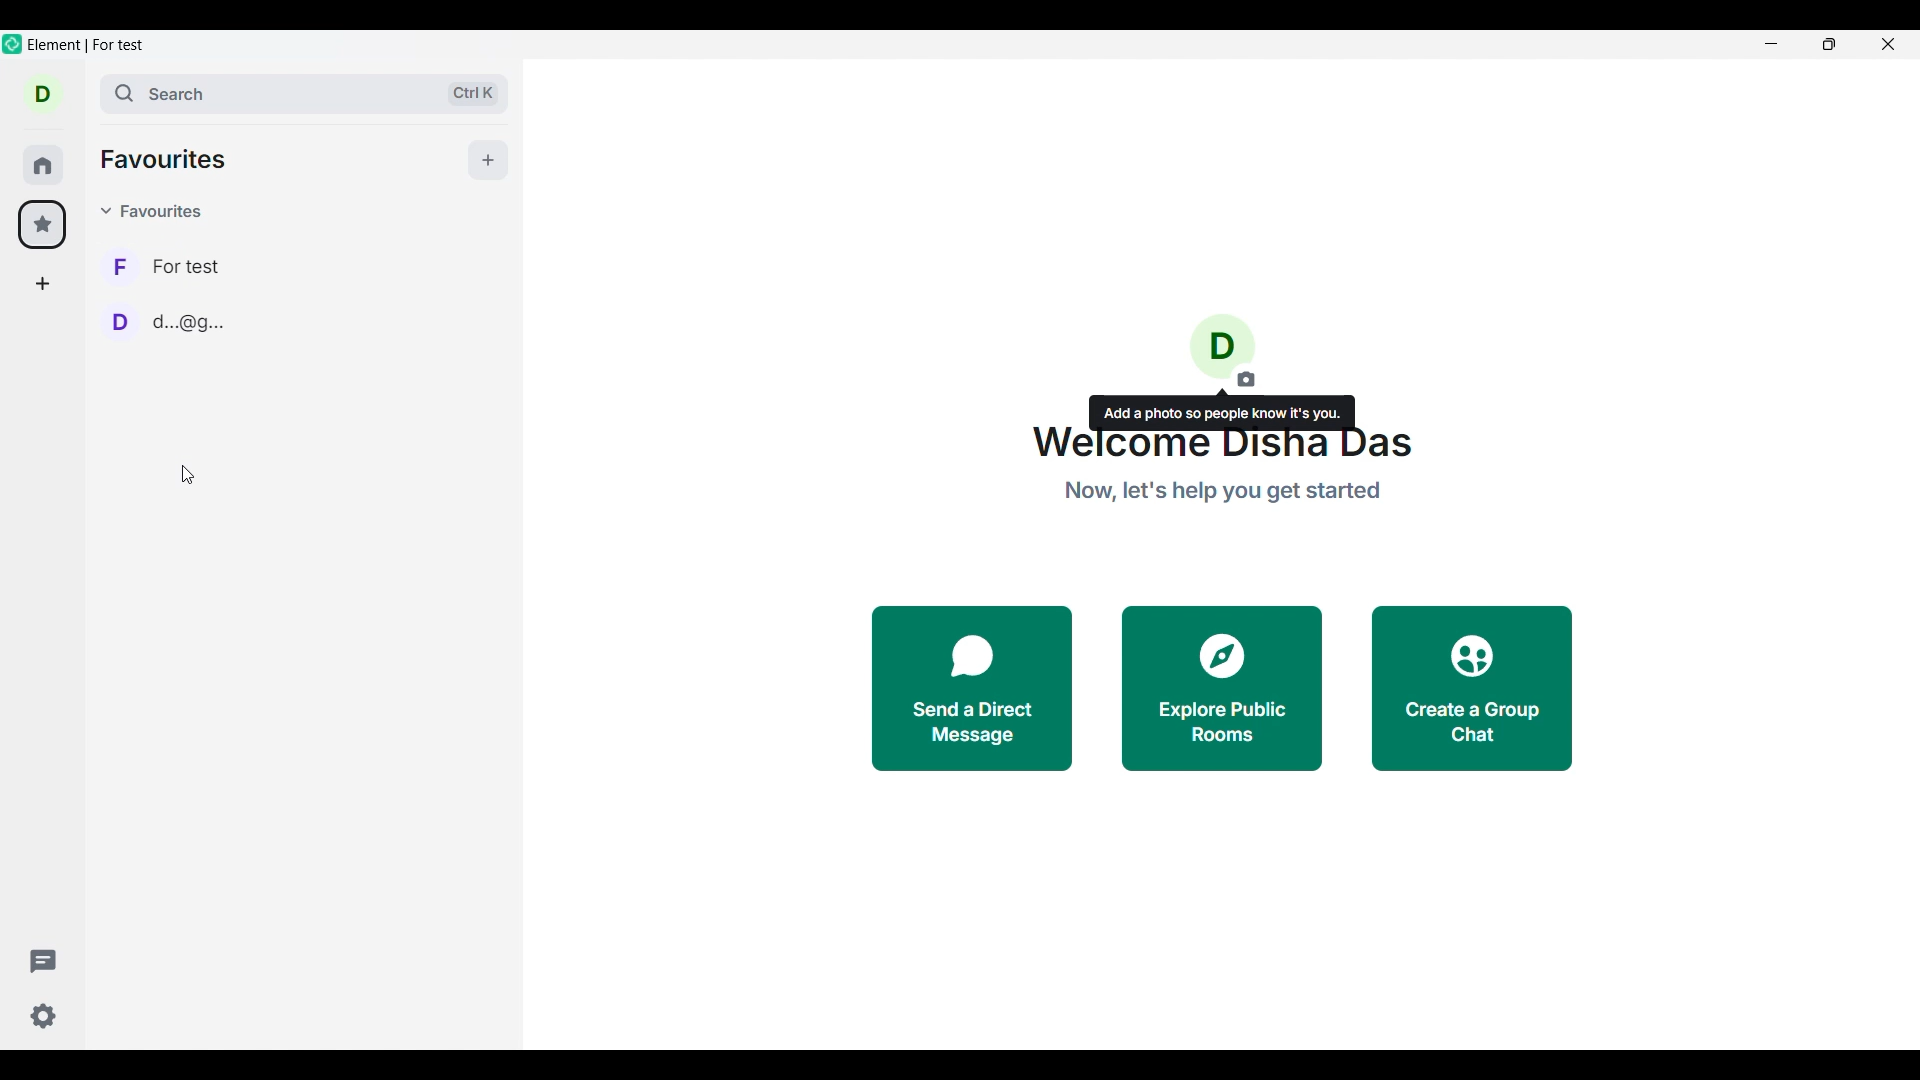 The image size is (1920, 1080). Describe the element at coordinates (43, 224) in the screenshot. I see `Current selection highlighted` at that location.